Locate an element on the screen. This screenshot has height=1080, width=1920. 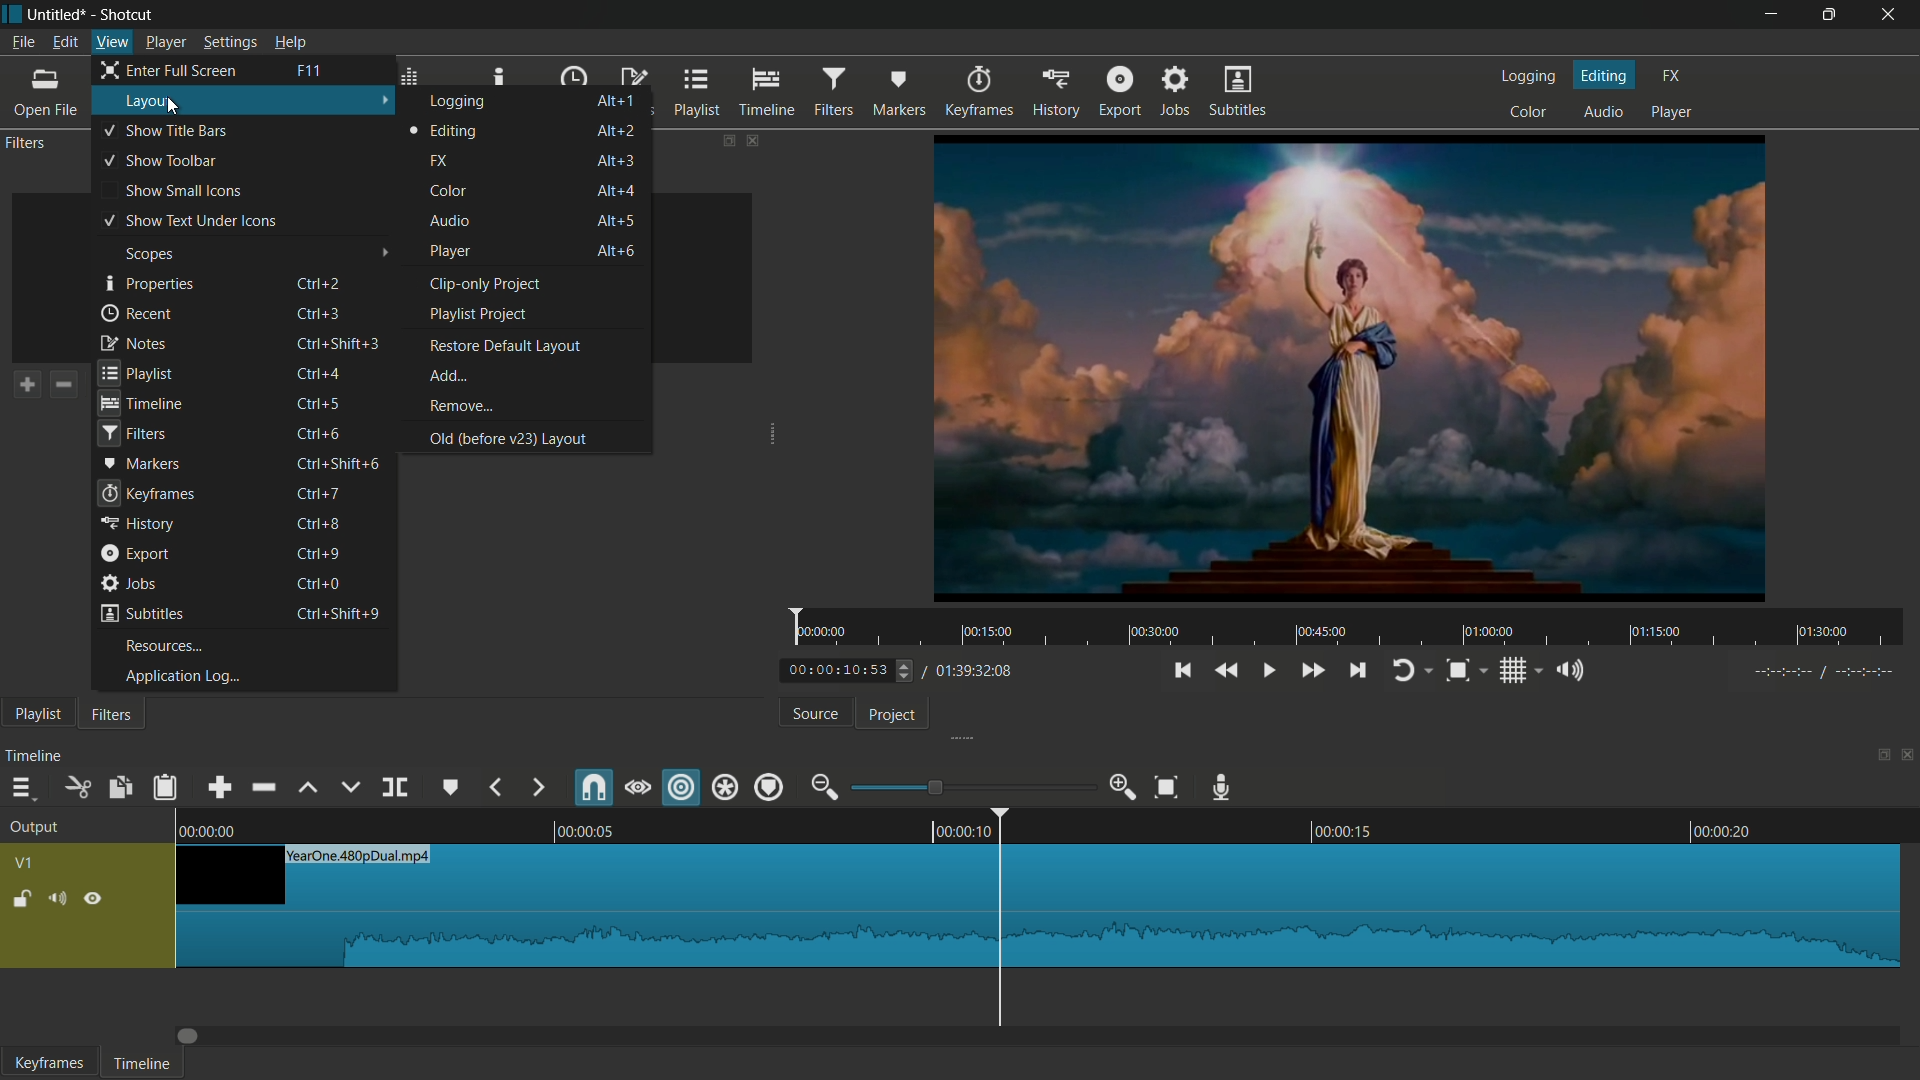
keyboard shortcut is located at coordinates (307, 70).